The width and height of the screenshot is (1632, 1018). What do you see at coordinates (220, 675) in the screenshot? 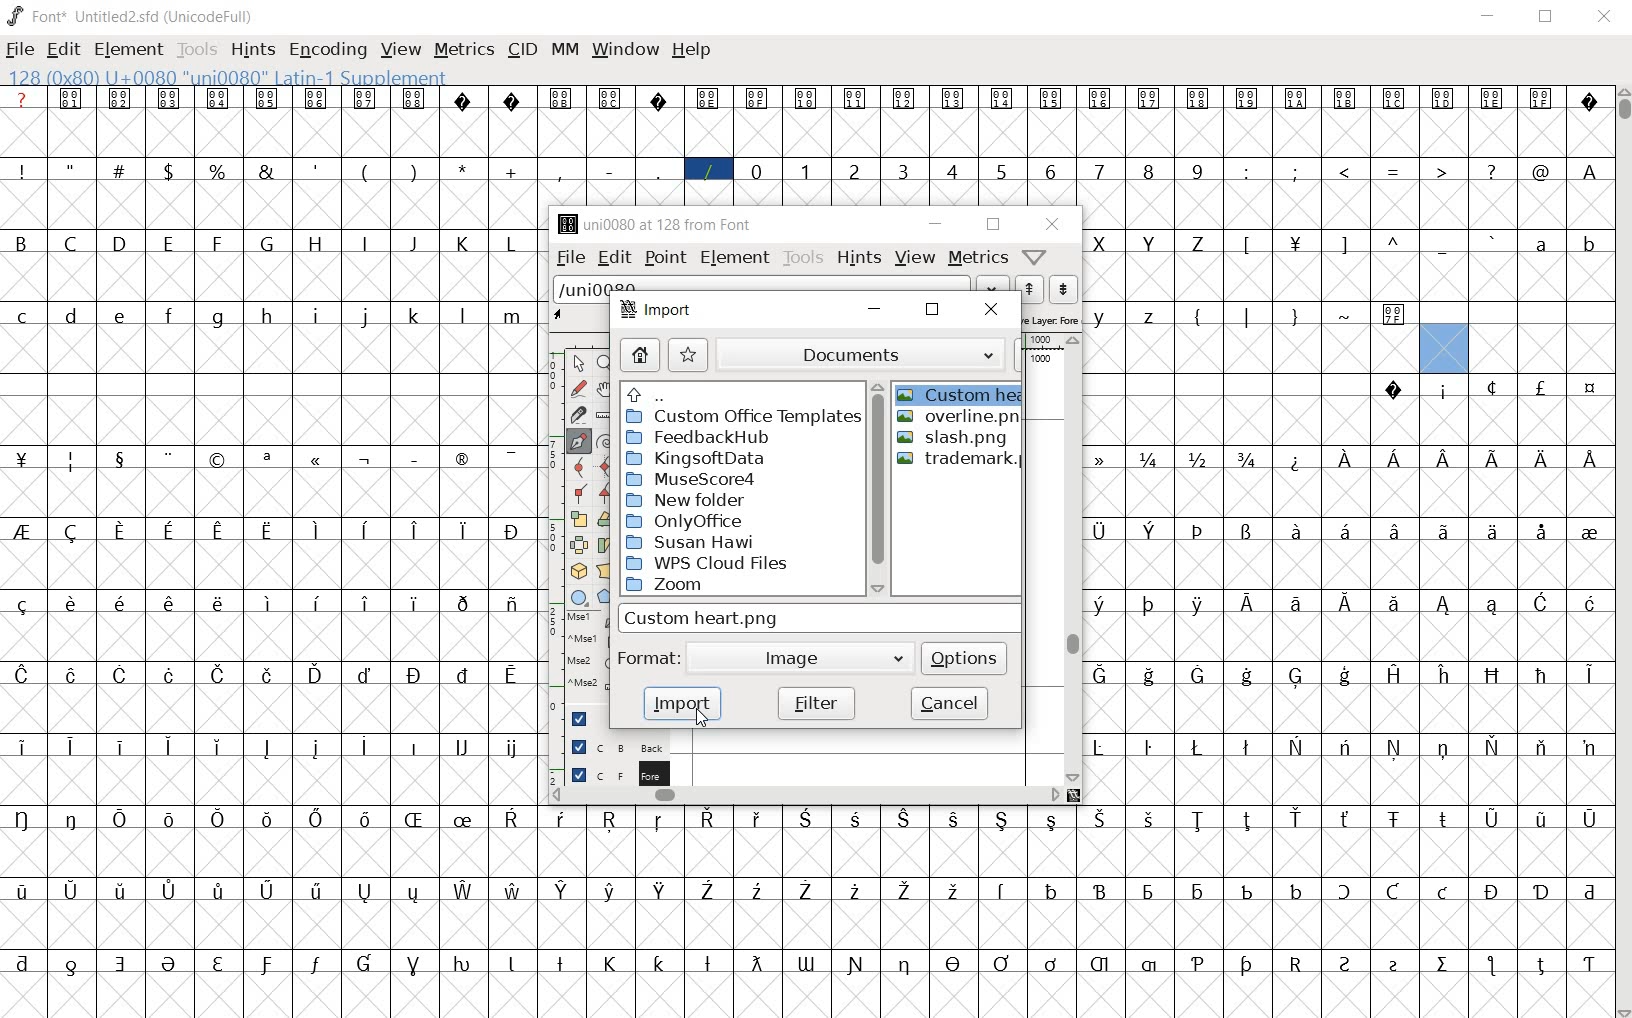
I see `glyph` at bounding box center [220, 675].